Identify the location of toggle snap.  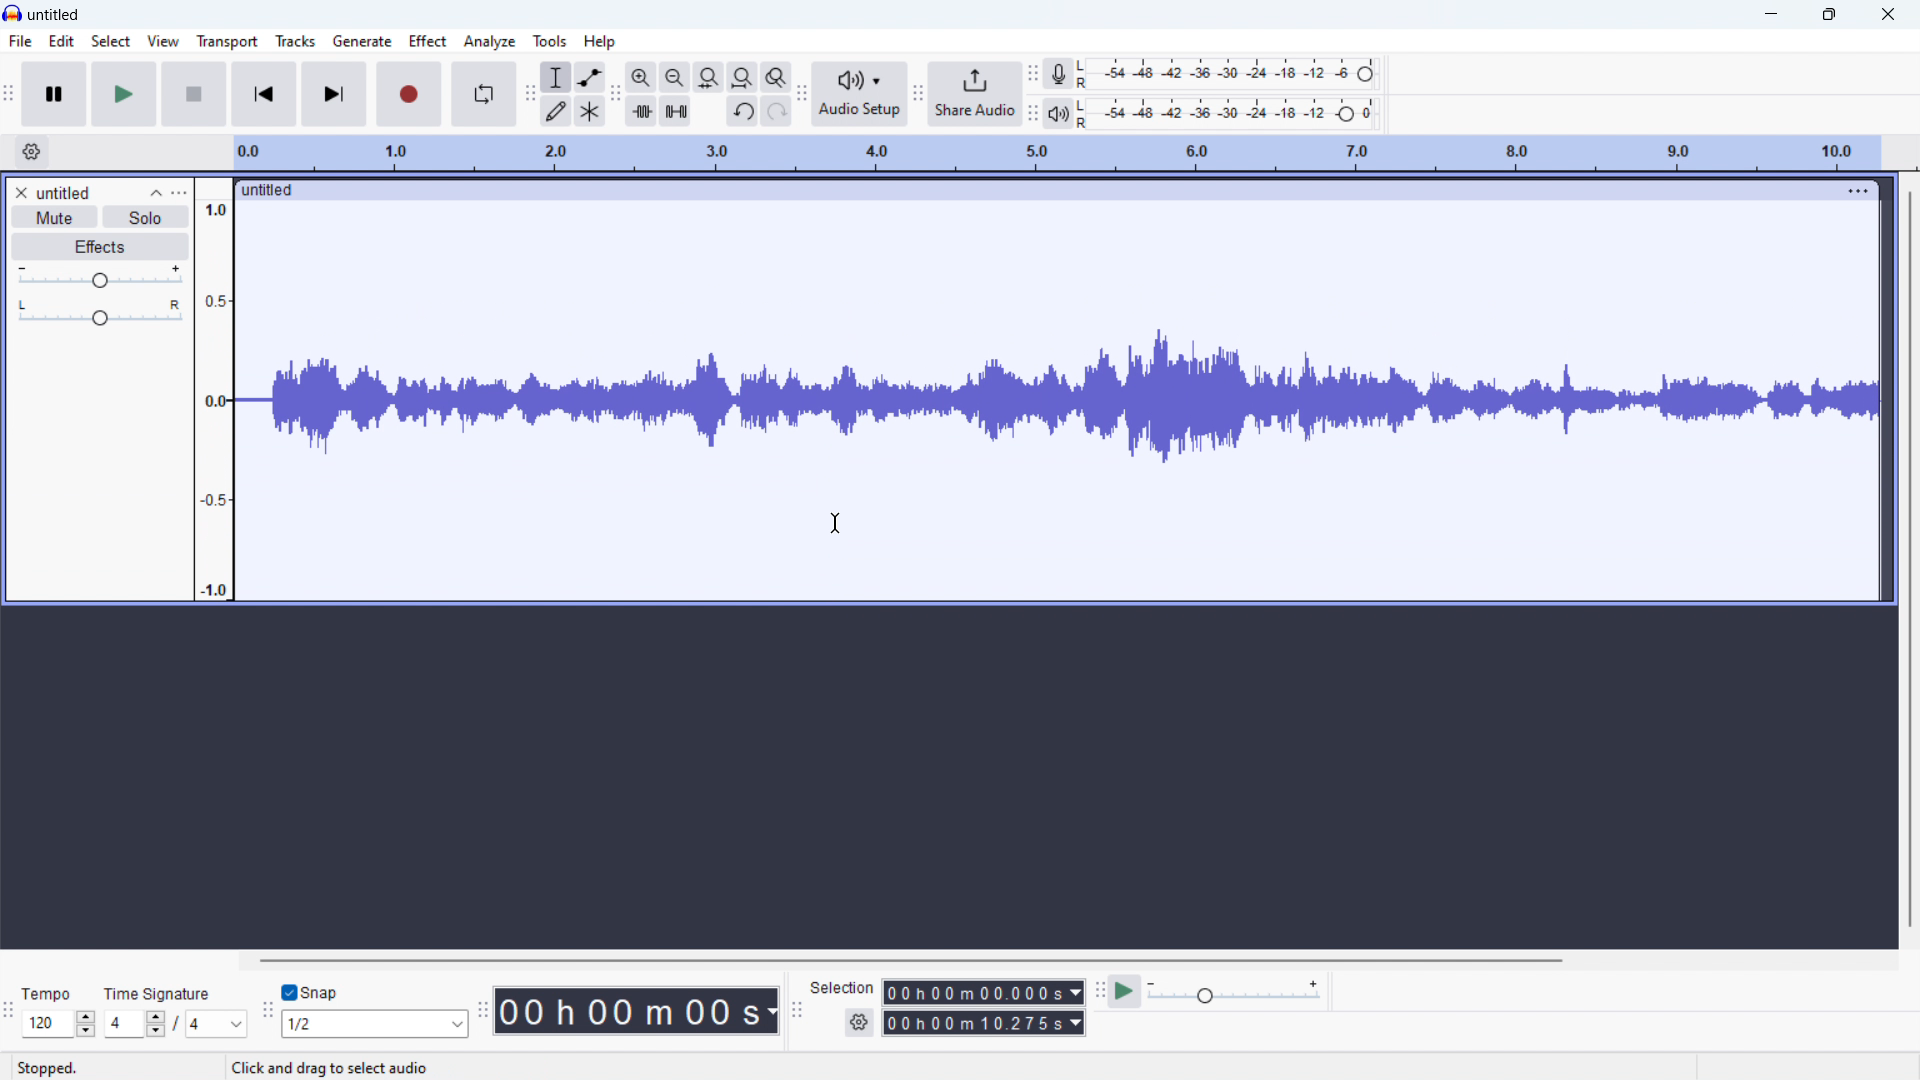
(310, 992).